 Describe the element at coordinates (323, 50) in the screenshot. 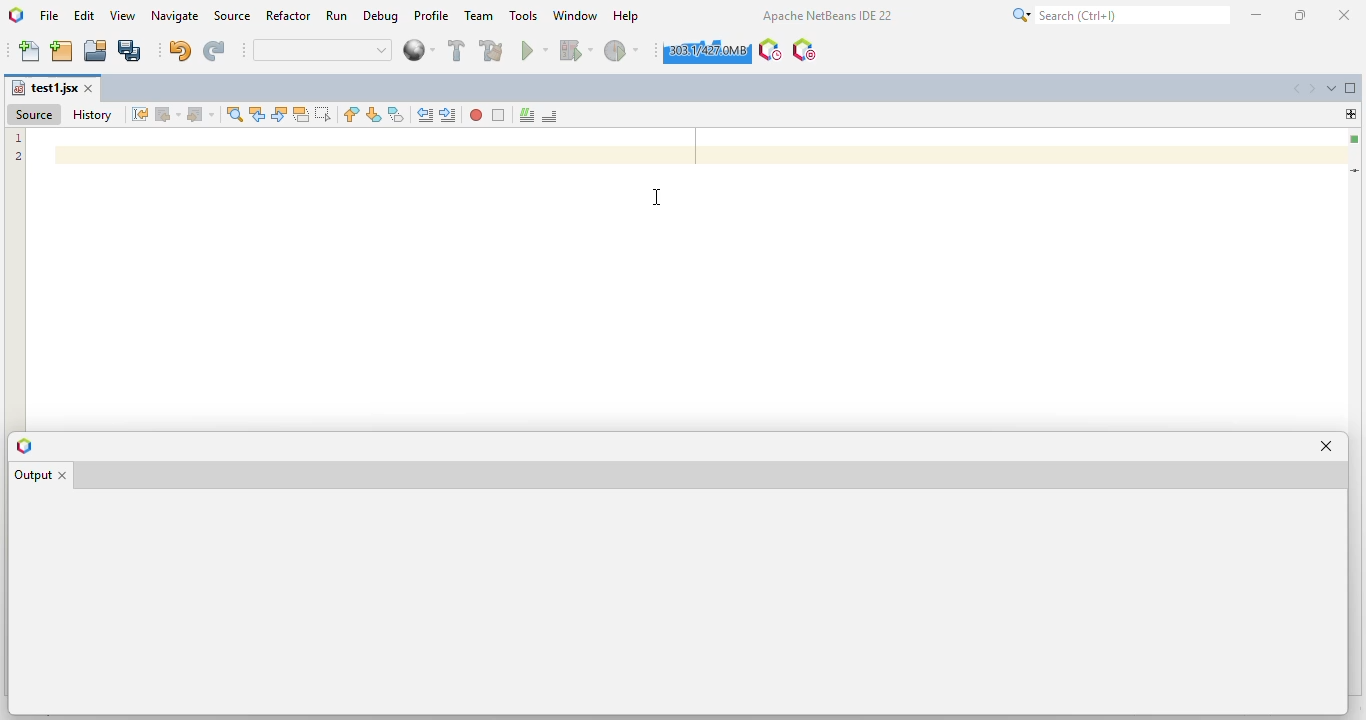

I see `quick search bar` at that location.